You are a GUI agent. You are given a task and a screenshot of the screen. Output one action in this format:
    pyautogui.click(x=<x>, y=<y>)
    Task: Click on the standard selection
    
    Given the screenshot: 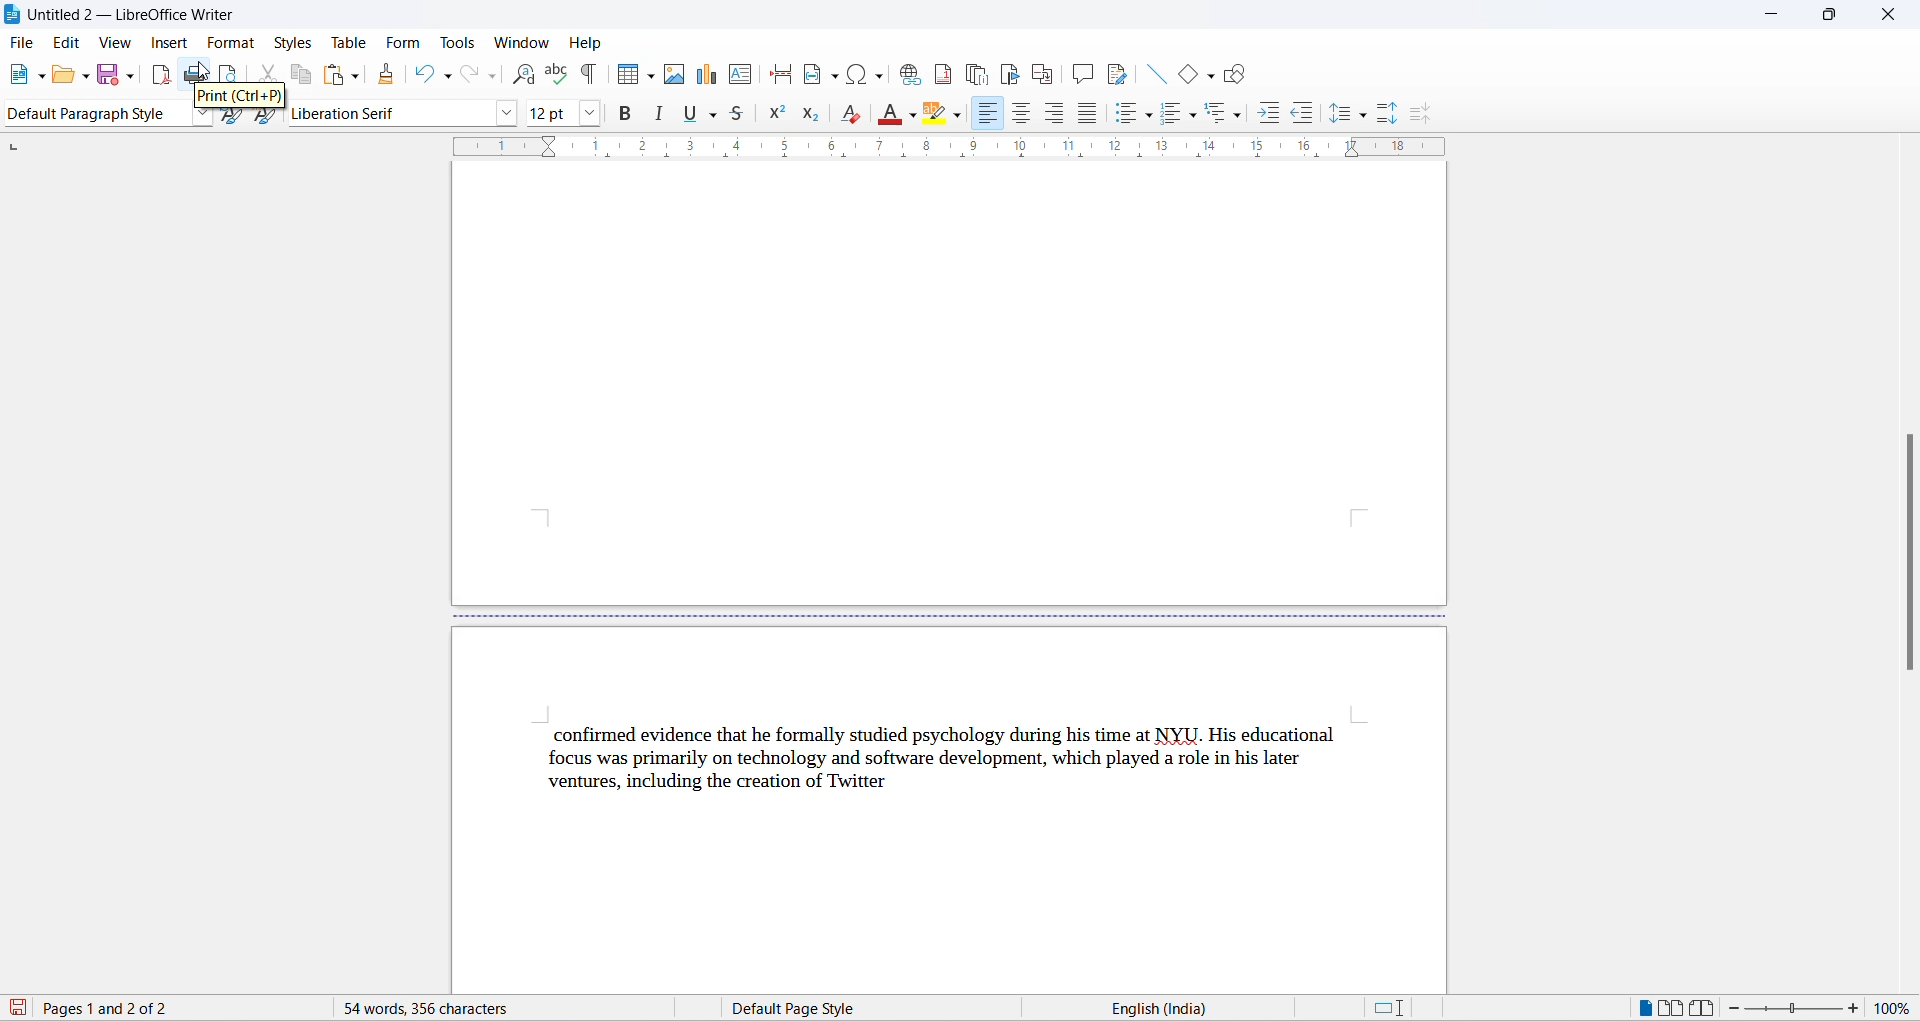 What is the action you would take?
    pyautogui.click(x=1389, y=1008)
    